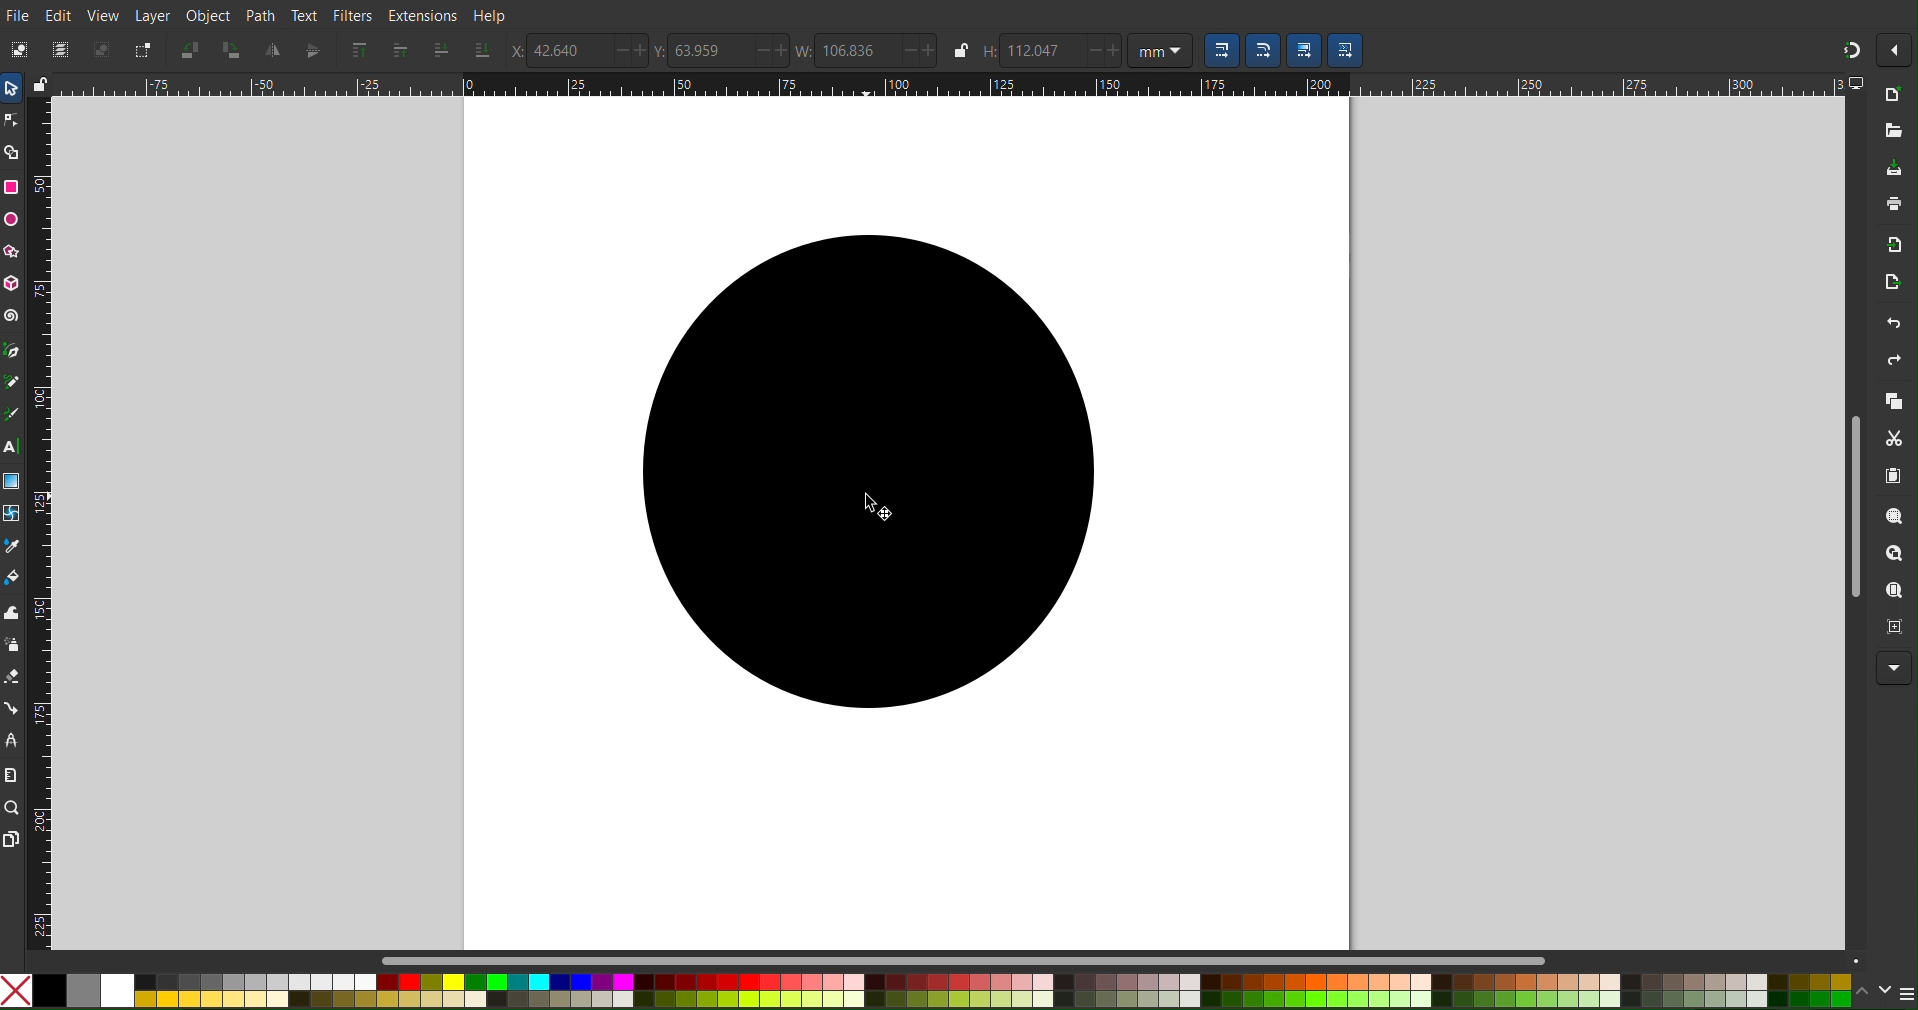 Image resolution: width=1918 pixels, height=1010 pixels. Describe the element at coordinates (403, 52) in the screenshot. I see `Send one layer up` at that location.